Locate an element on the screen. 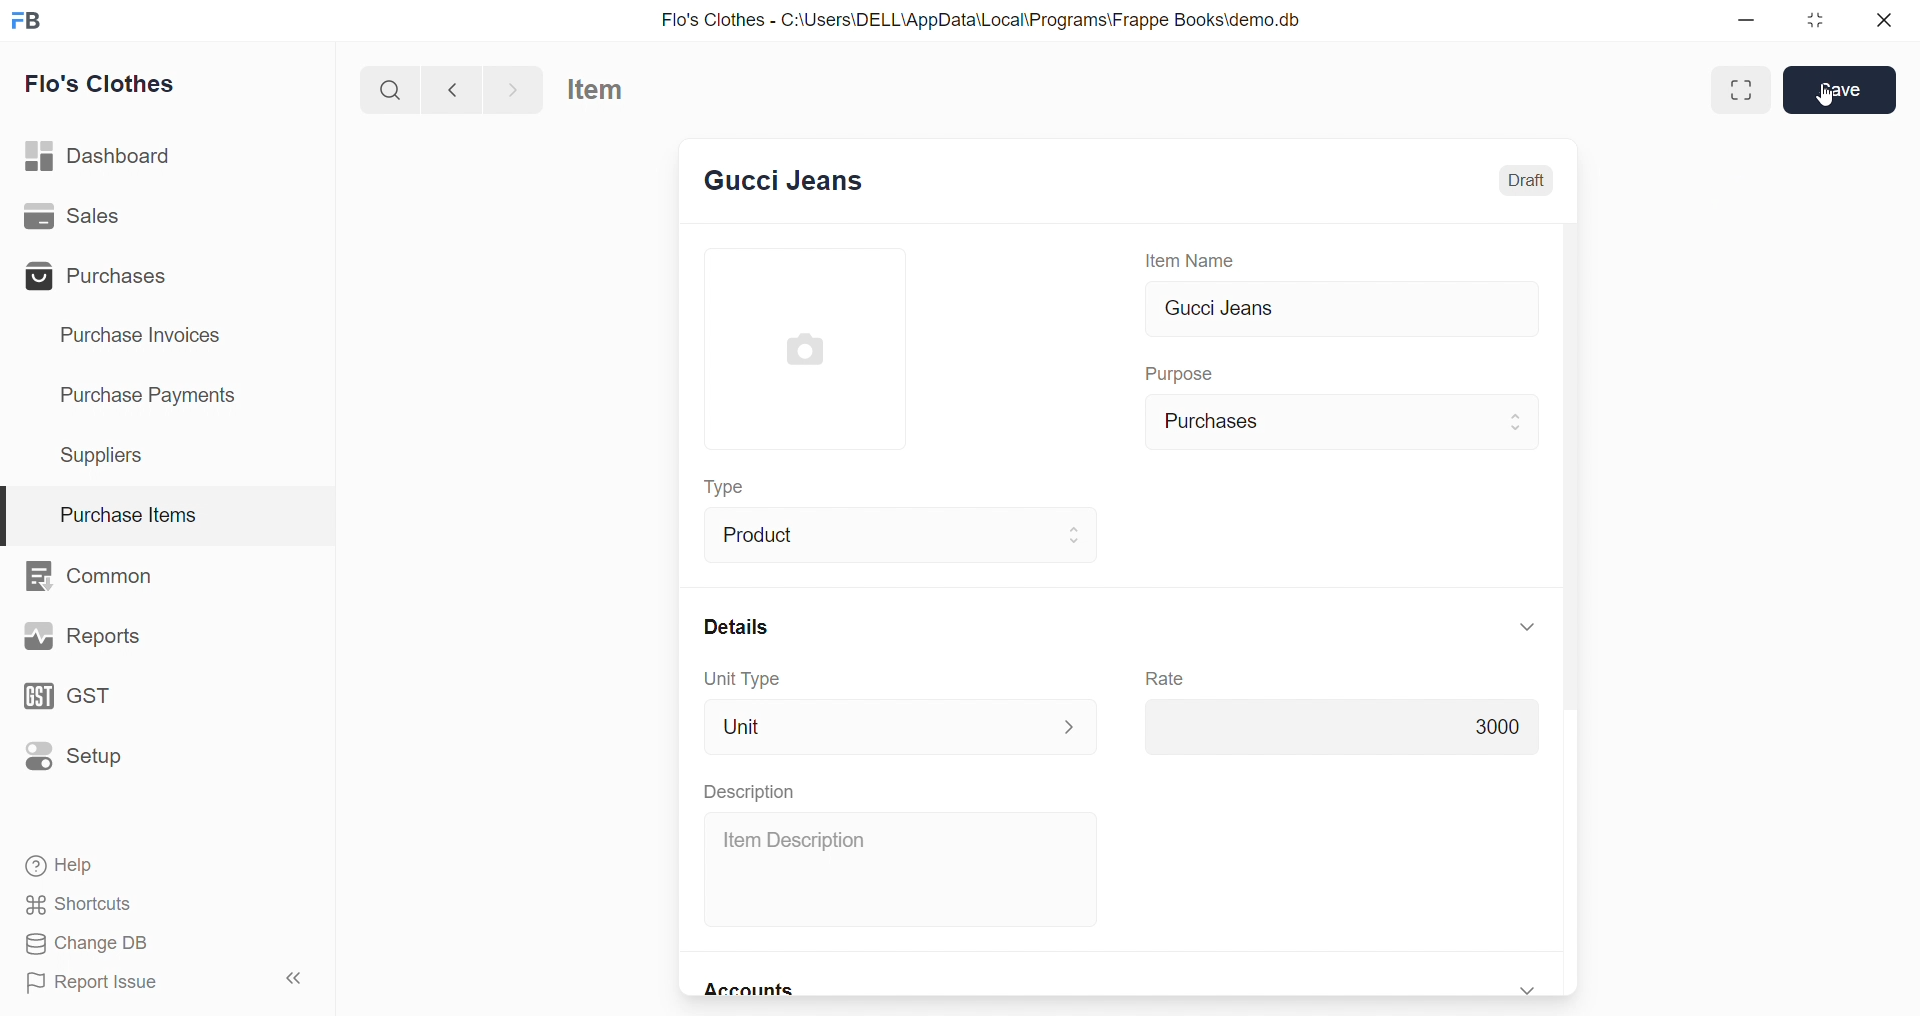 This screenshot has height=1016, width=1920. Report Issue is located at coordinates (125, 981).